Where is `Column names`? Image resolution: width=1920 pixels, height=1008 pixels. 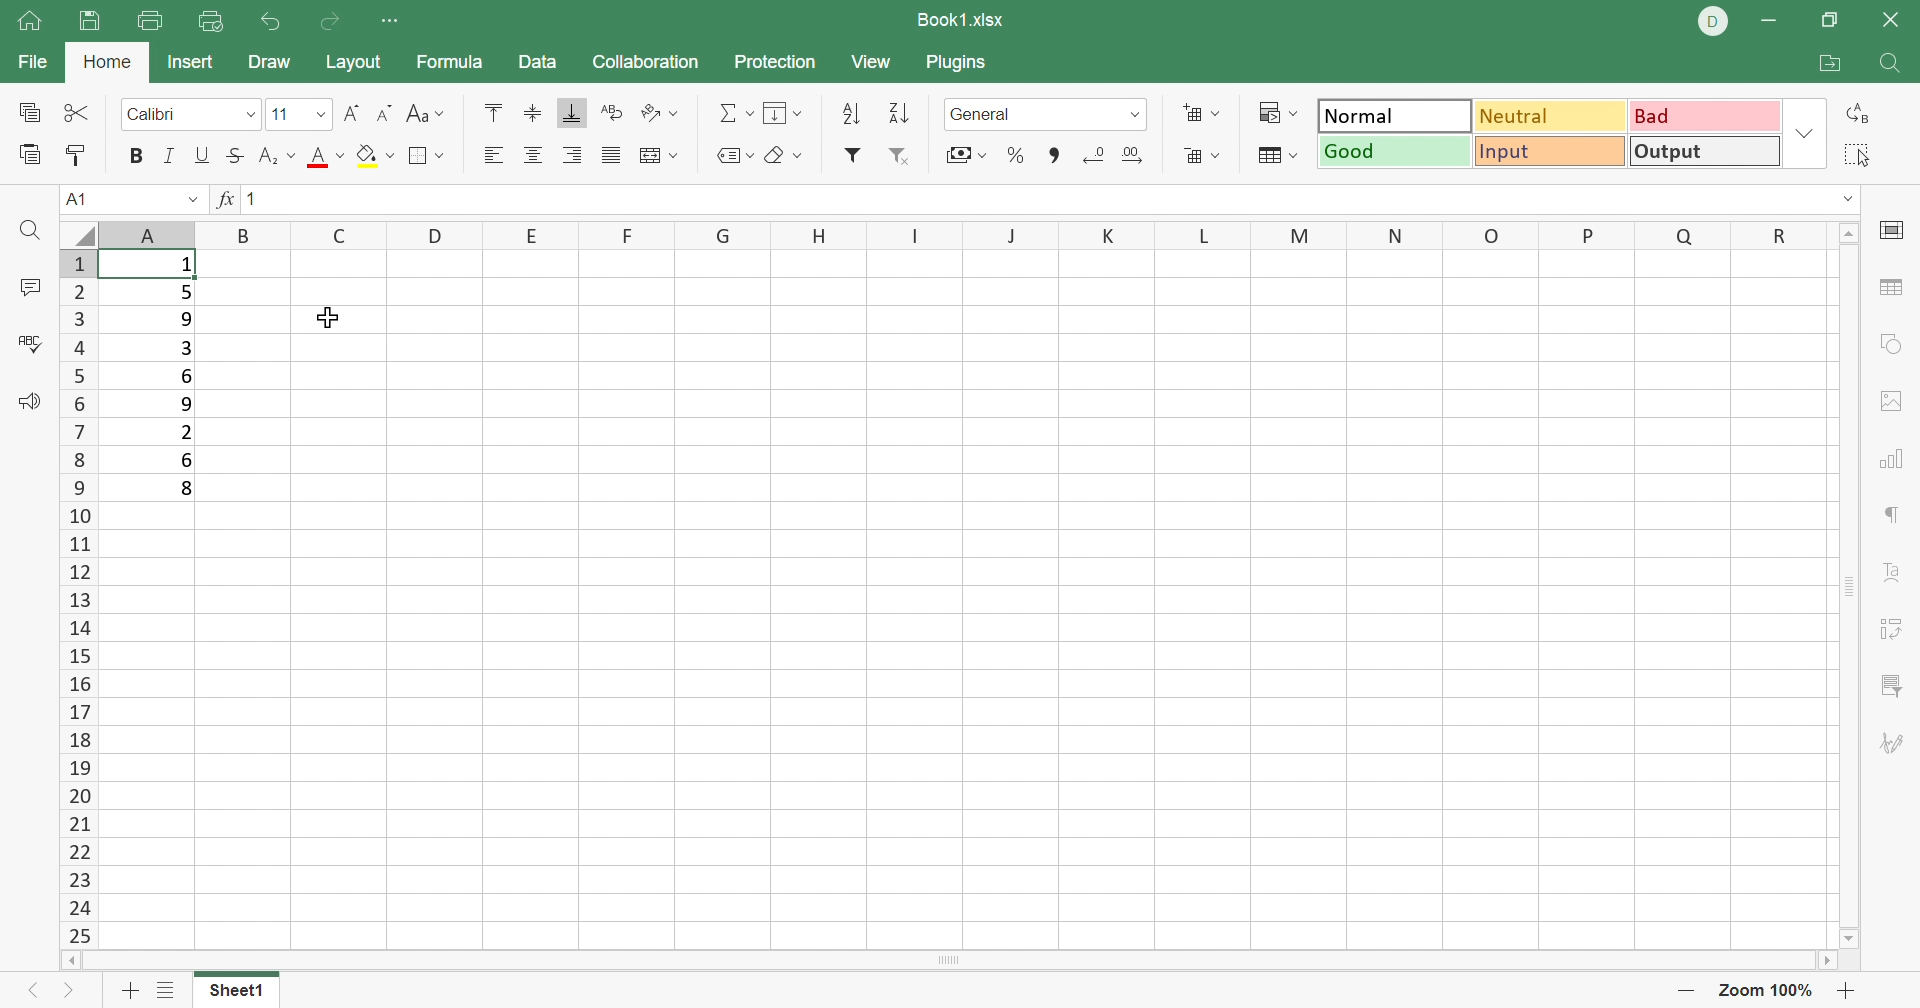
Column names is located at coordinates (959, 234).